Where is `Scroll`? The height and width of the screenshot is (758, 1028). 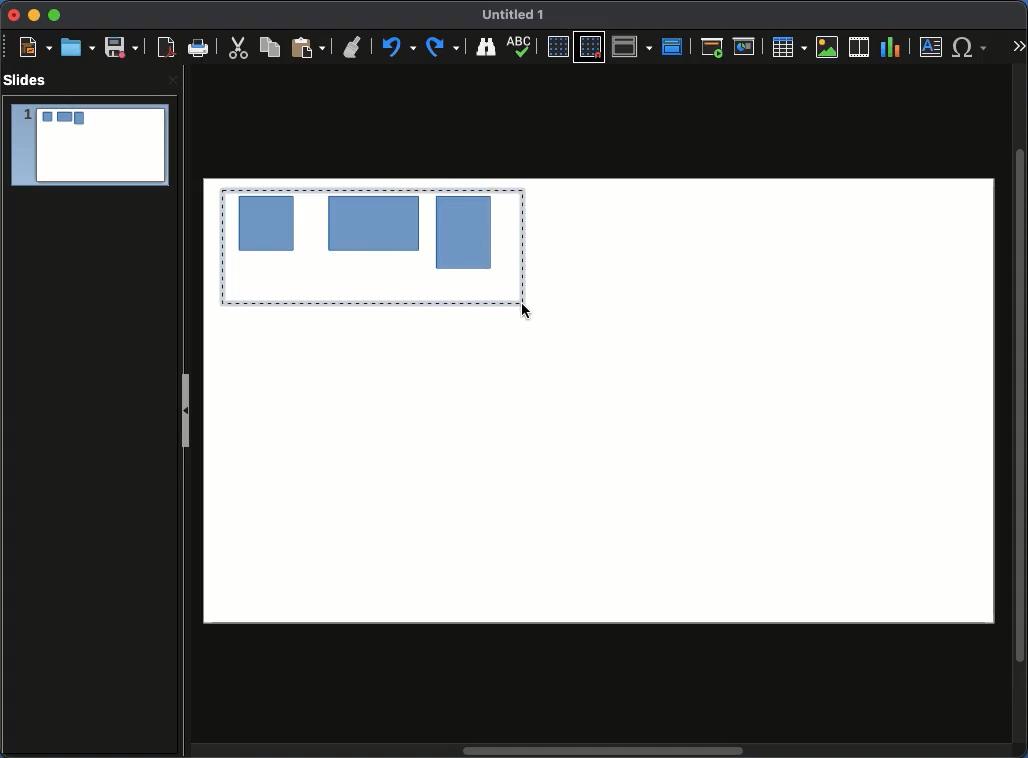 Scroll is located at coordinates (1022, 404).